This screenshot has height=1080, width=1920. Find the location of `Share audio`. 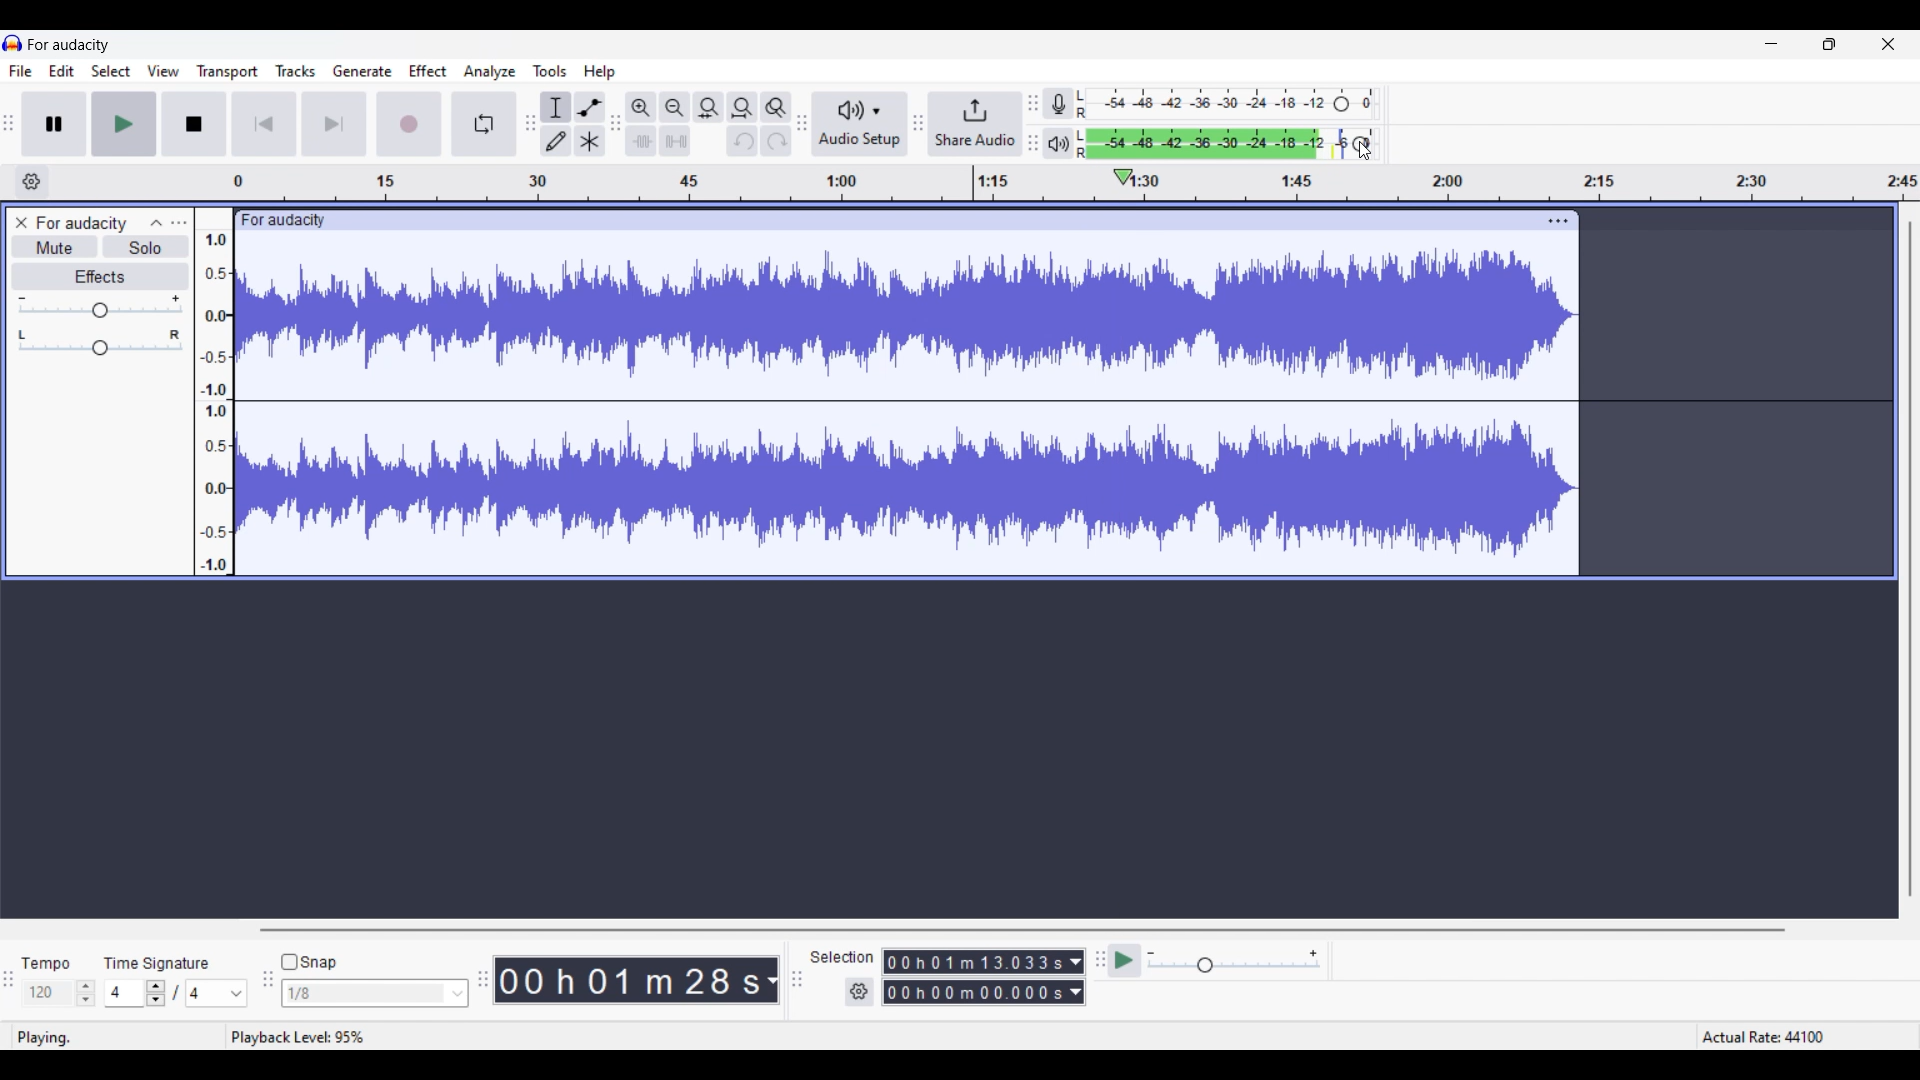

Share audio is located at coordinates (975, 124).